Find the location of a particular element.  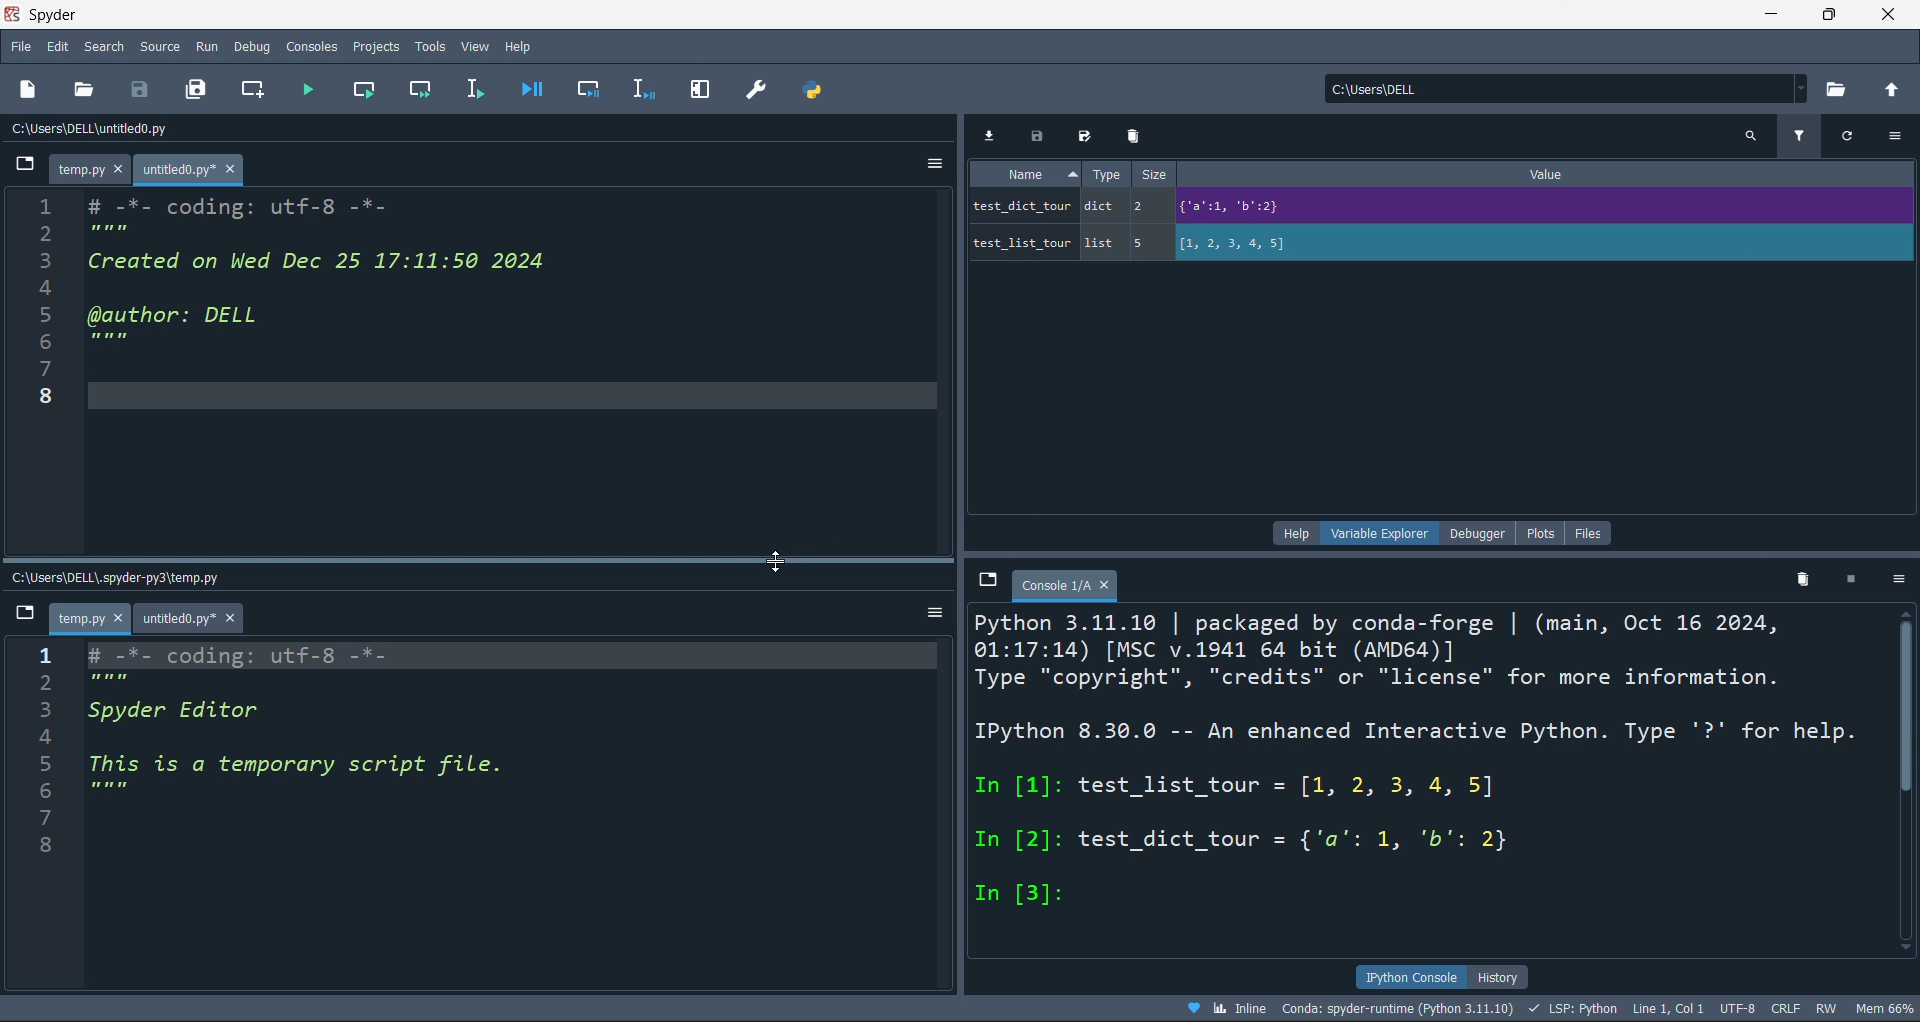

browse tabs is located at coordinates (21, 615).